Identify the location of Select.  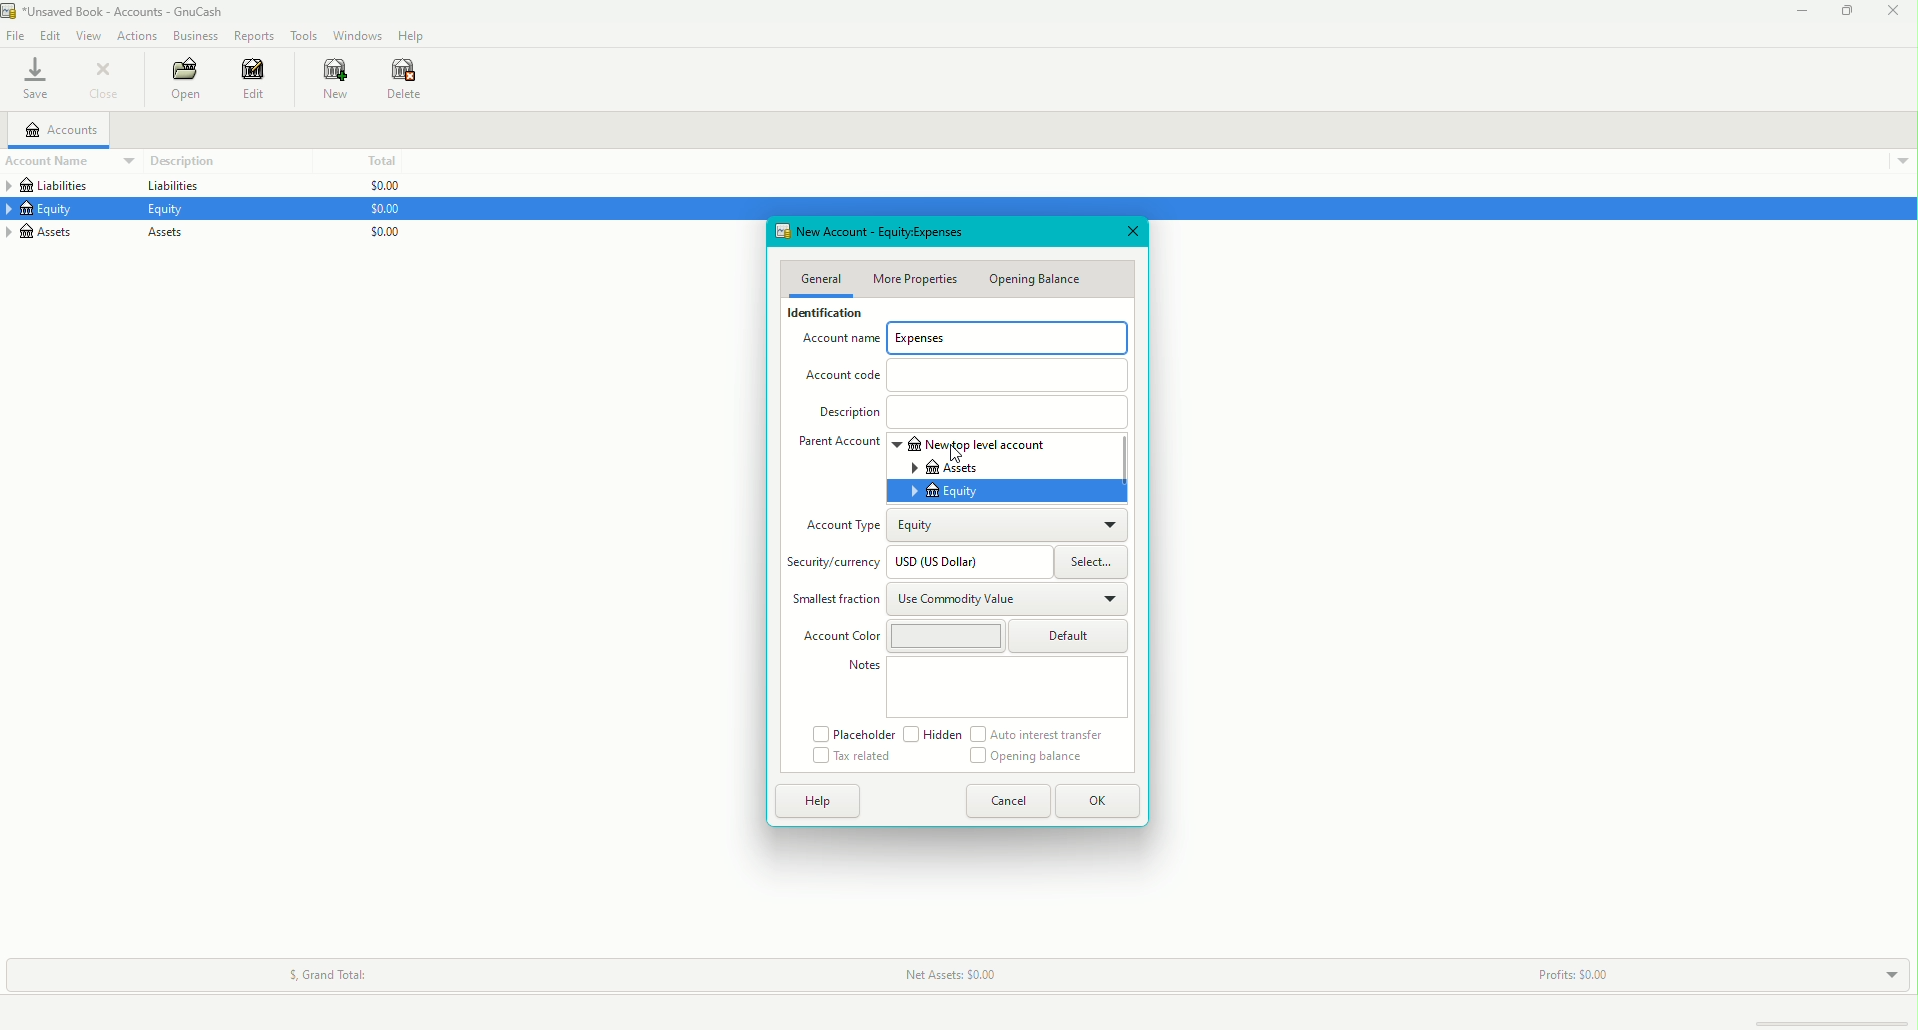
(1090, 562).